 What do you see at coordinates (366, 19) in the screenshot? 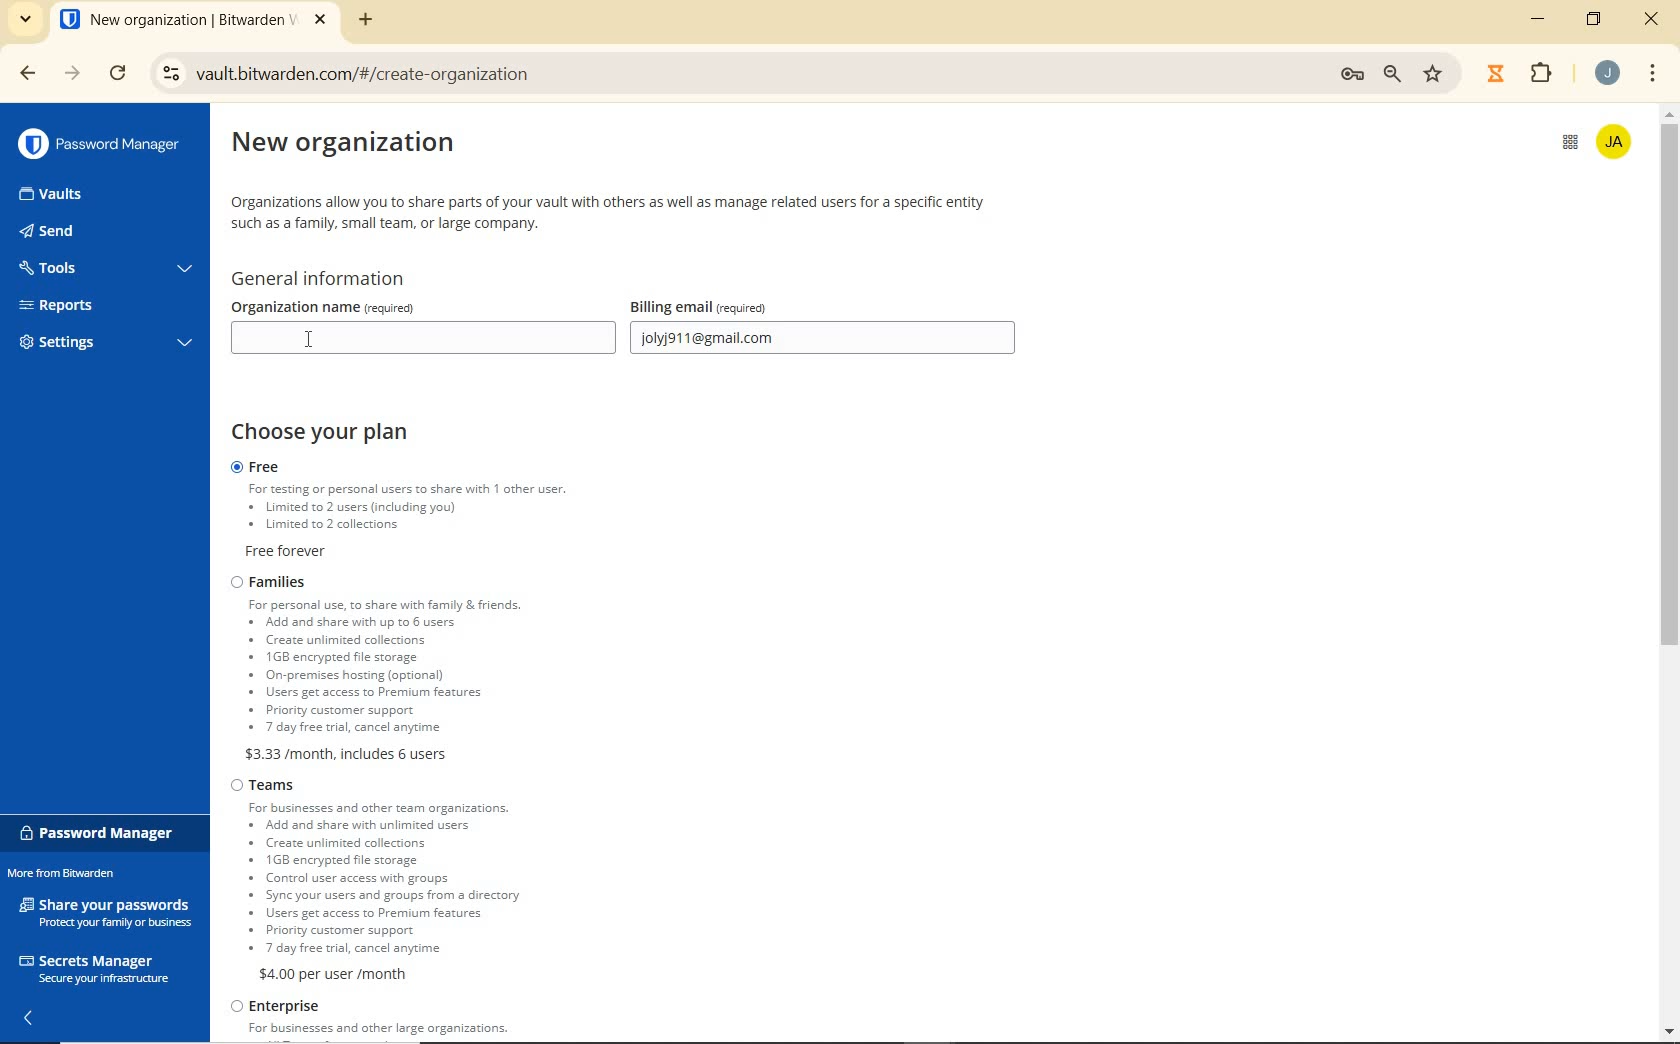
I see `add tab` at bounding box center [366, 19].